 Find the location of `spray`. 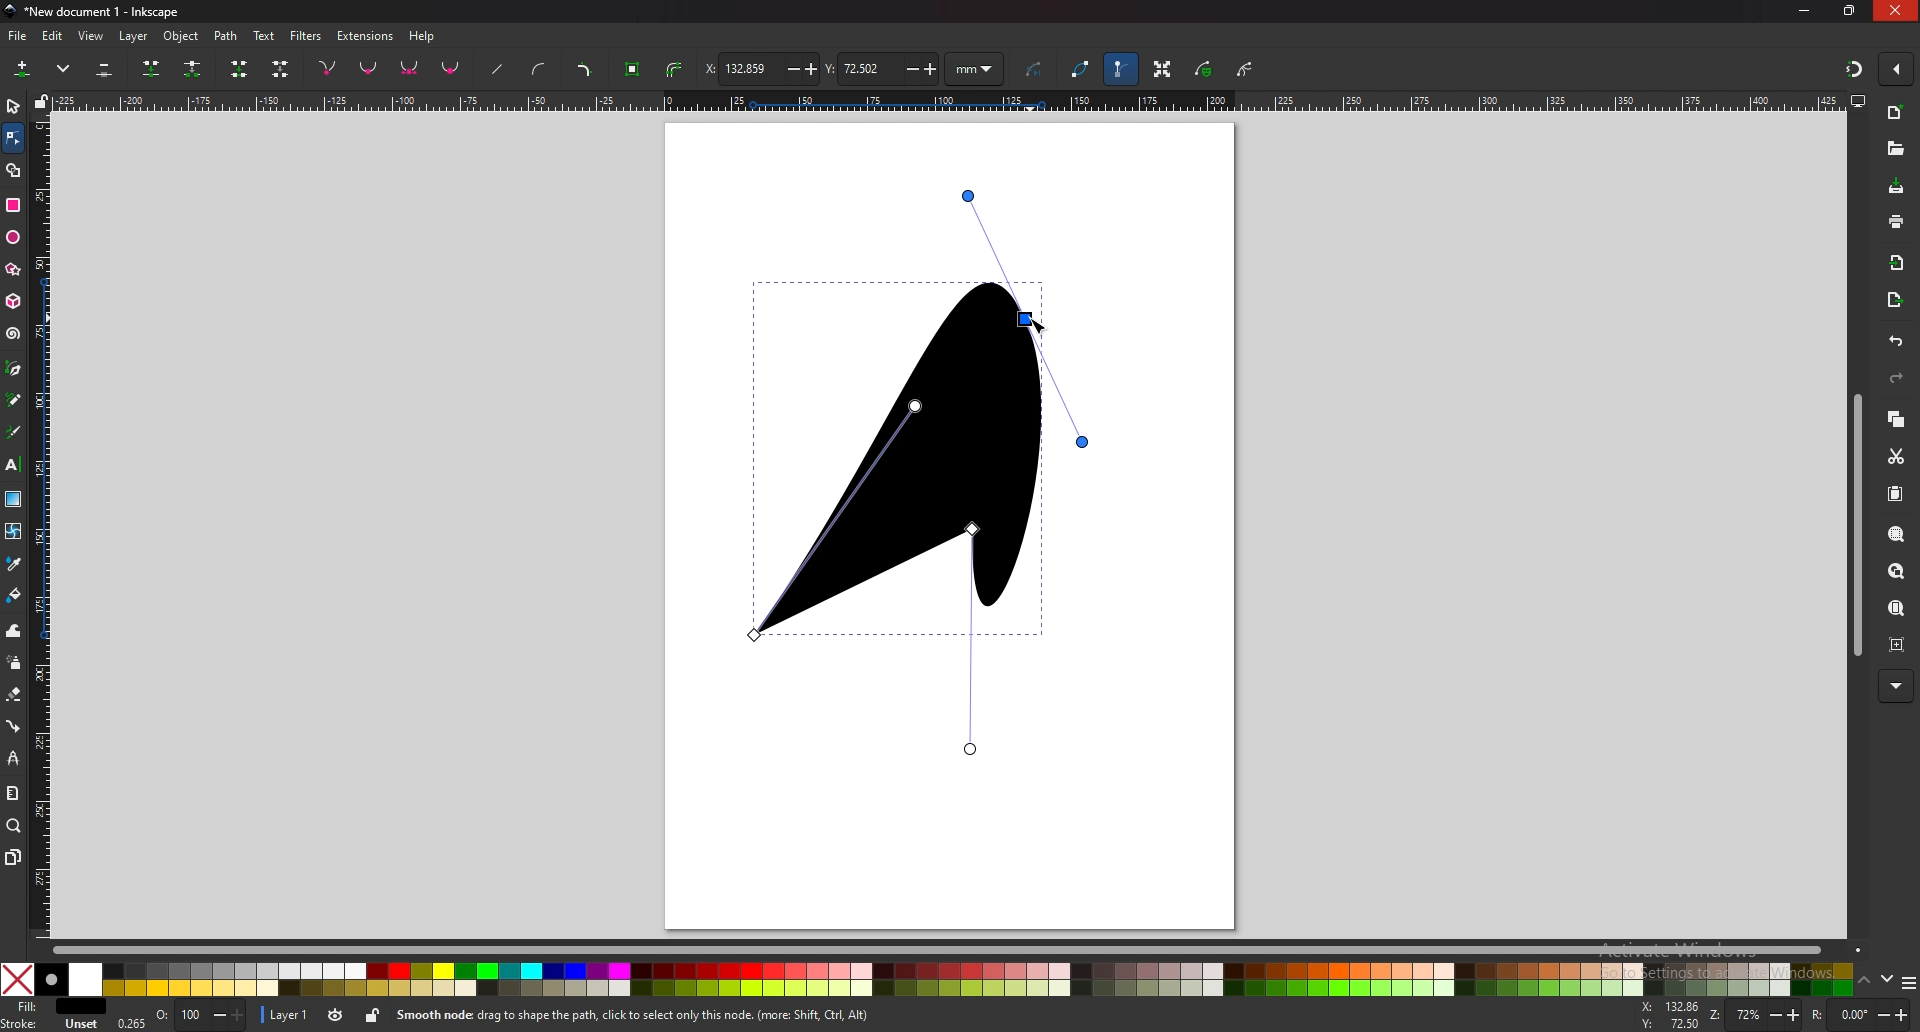

spray is located at coordinates (14, 662).